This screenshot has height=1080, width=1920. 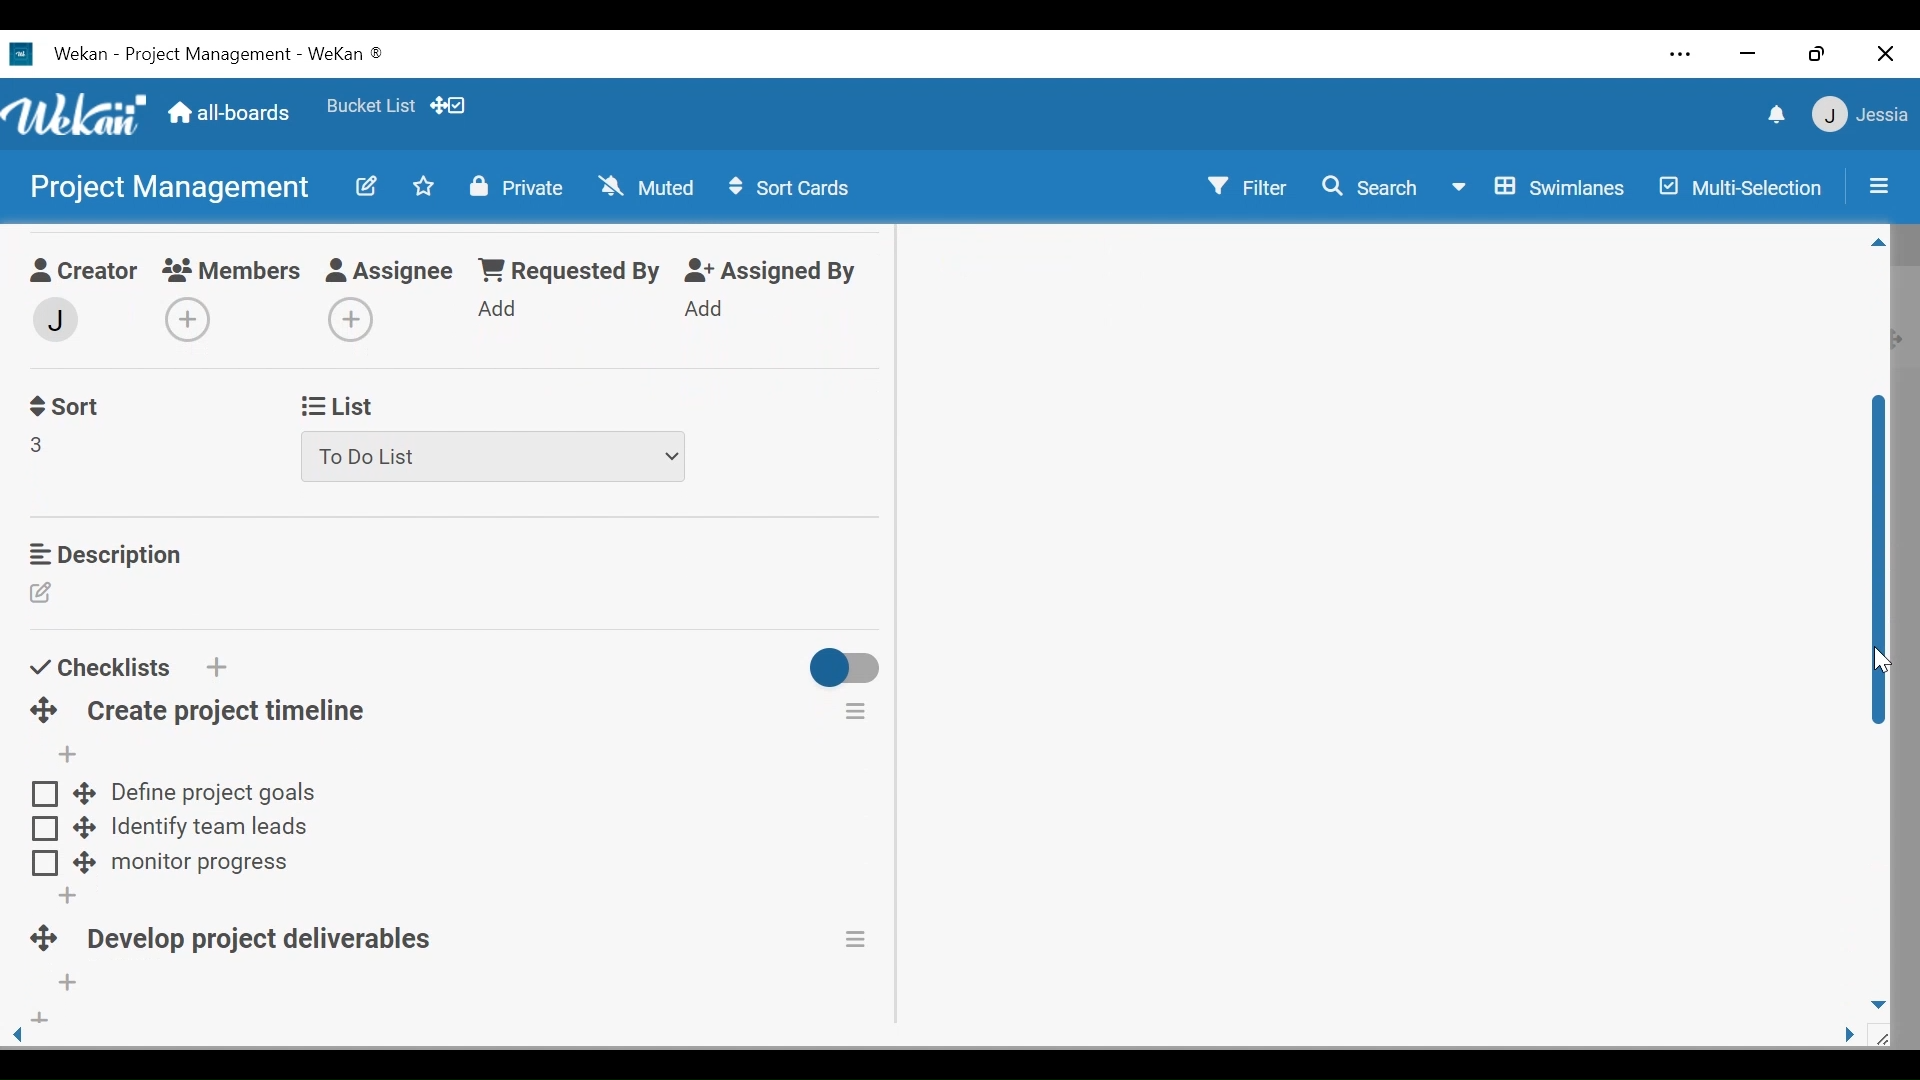 I want to click on cursor, so click(x=1877, y=663).